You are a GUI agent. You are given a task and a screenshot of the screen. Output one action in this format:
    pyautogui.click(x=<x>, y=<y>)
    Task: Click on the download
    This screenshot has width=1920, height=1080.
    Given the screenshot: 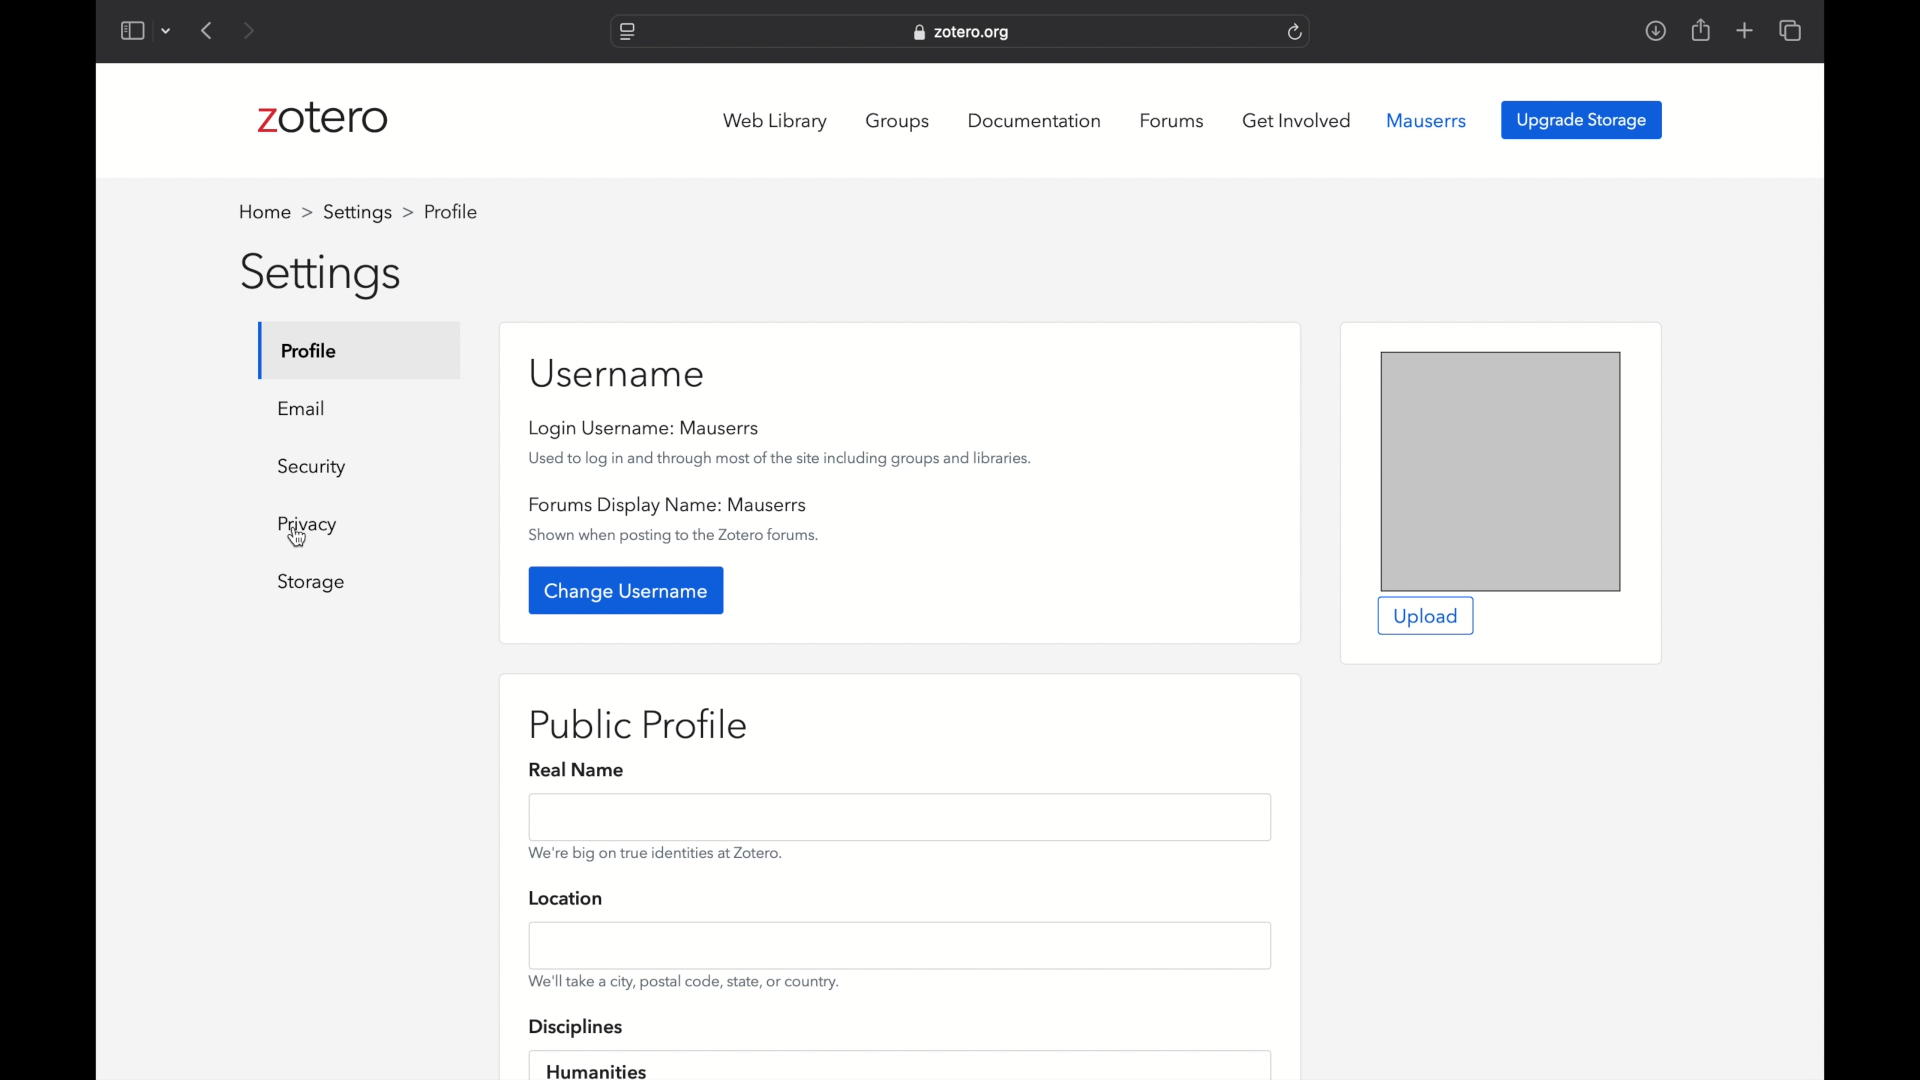 What is the action you would take?
    pyautogui.click(x=1656, y=31)
    